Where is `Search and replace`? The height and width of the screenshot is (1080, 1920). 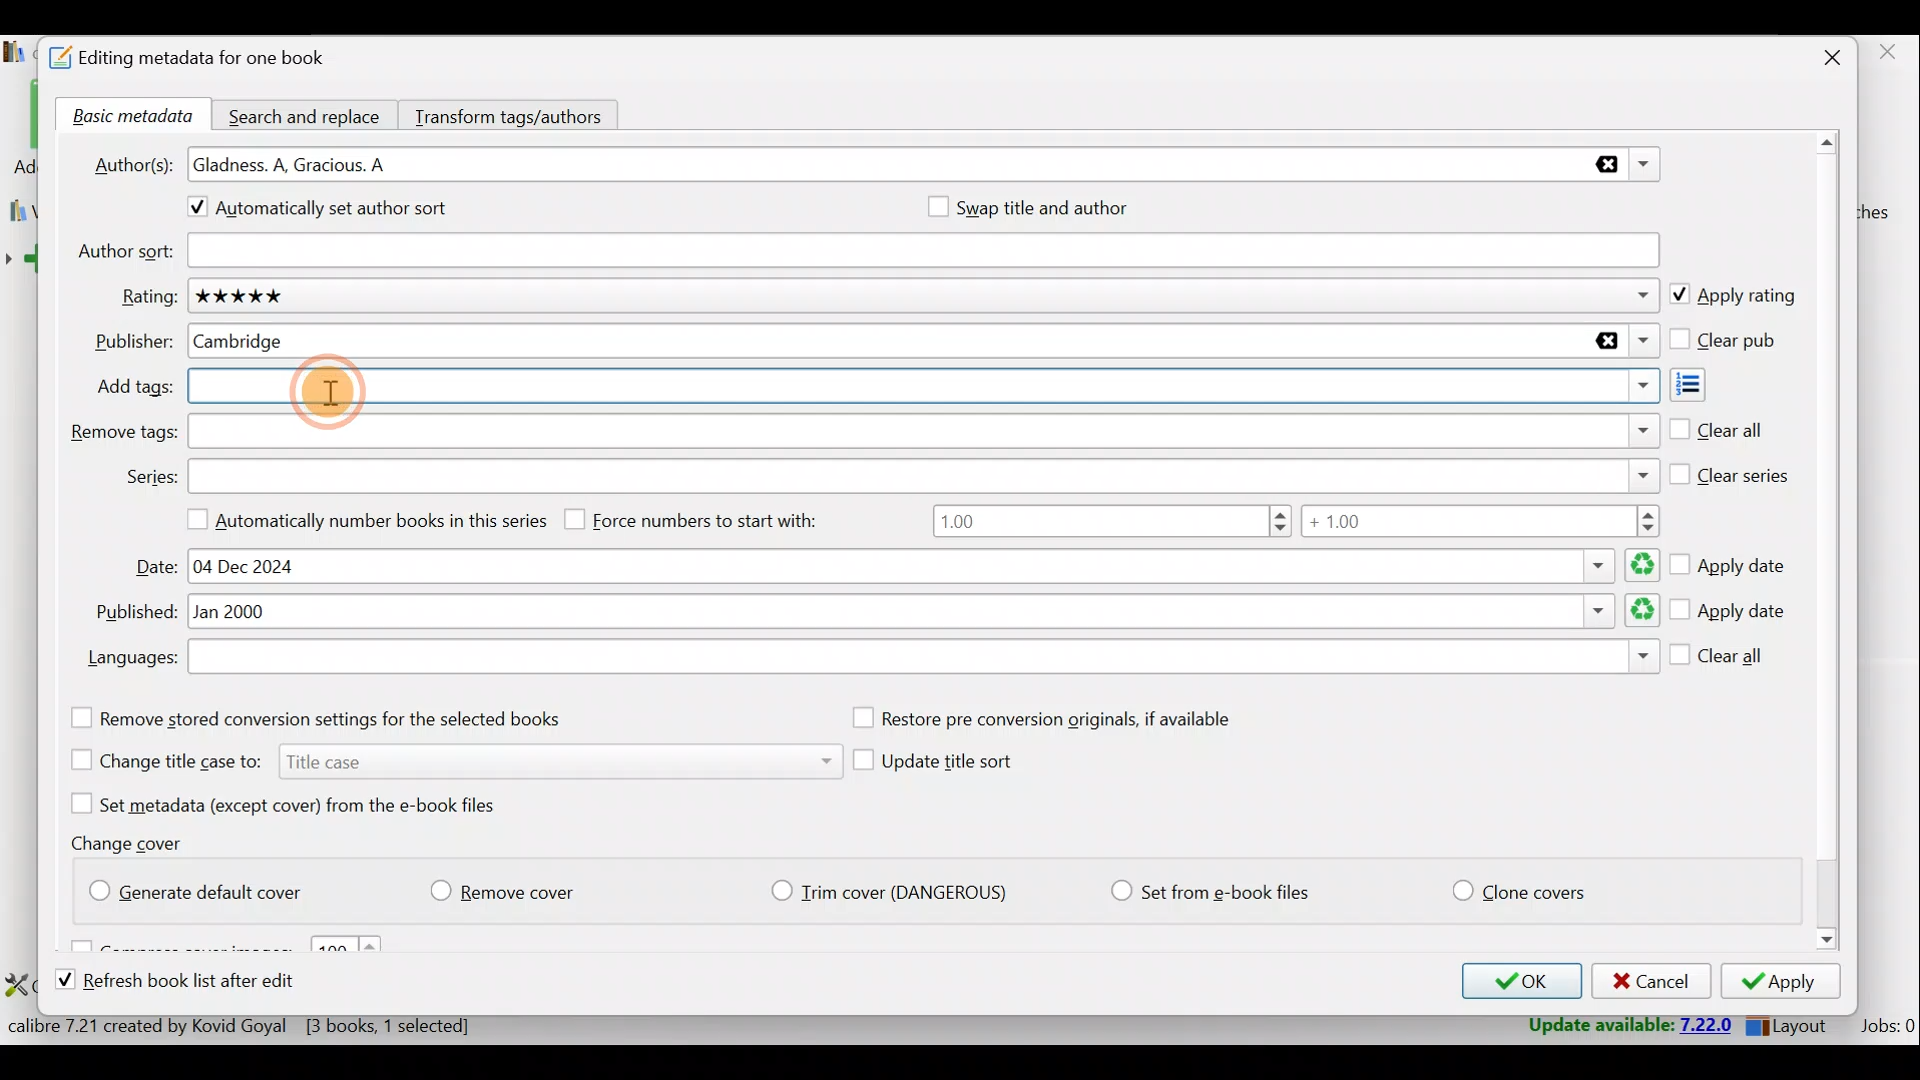
Search and replace is located at coordinates (307, 114).